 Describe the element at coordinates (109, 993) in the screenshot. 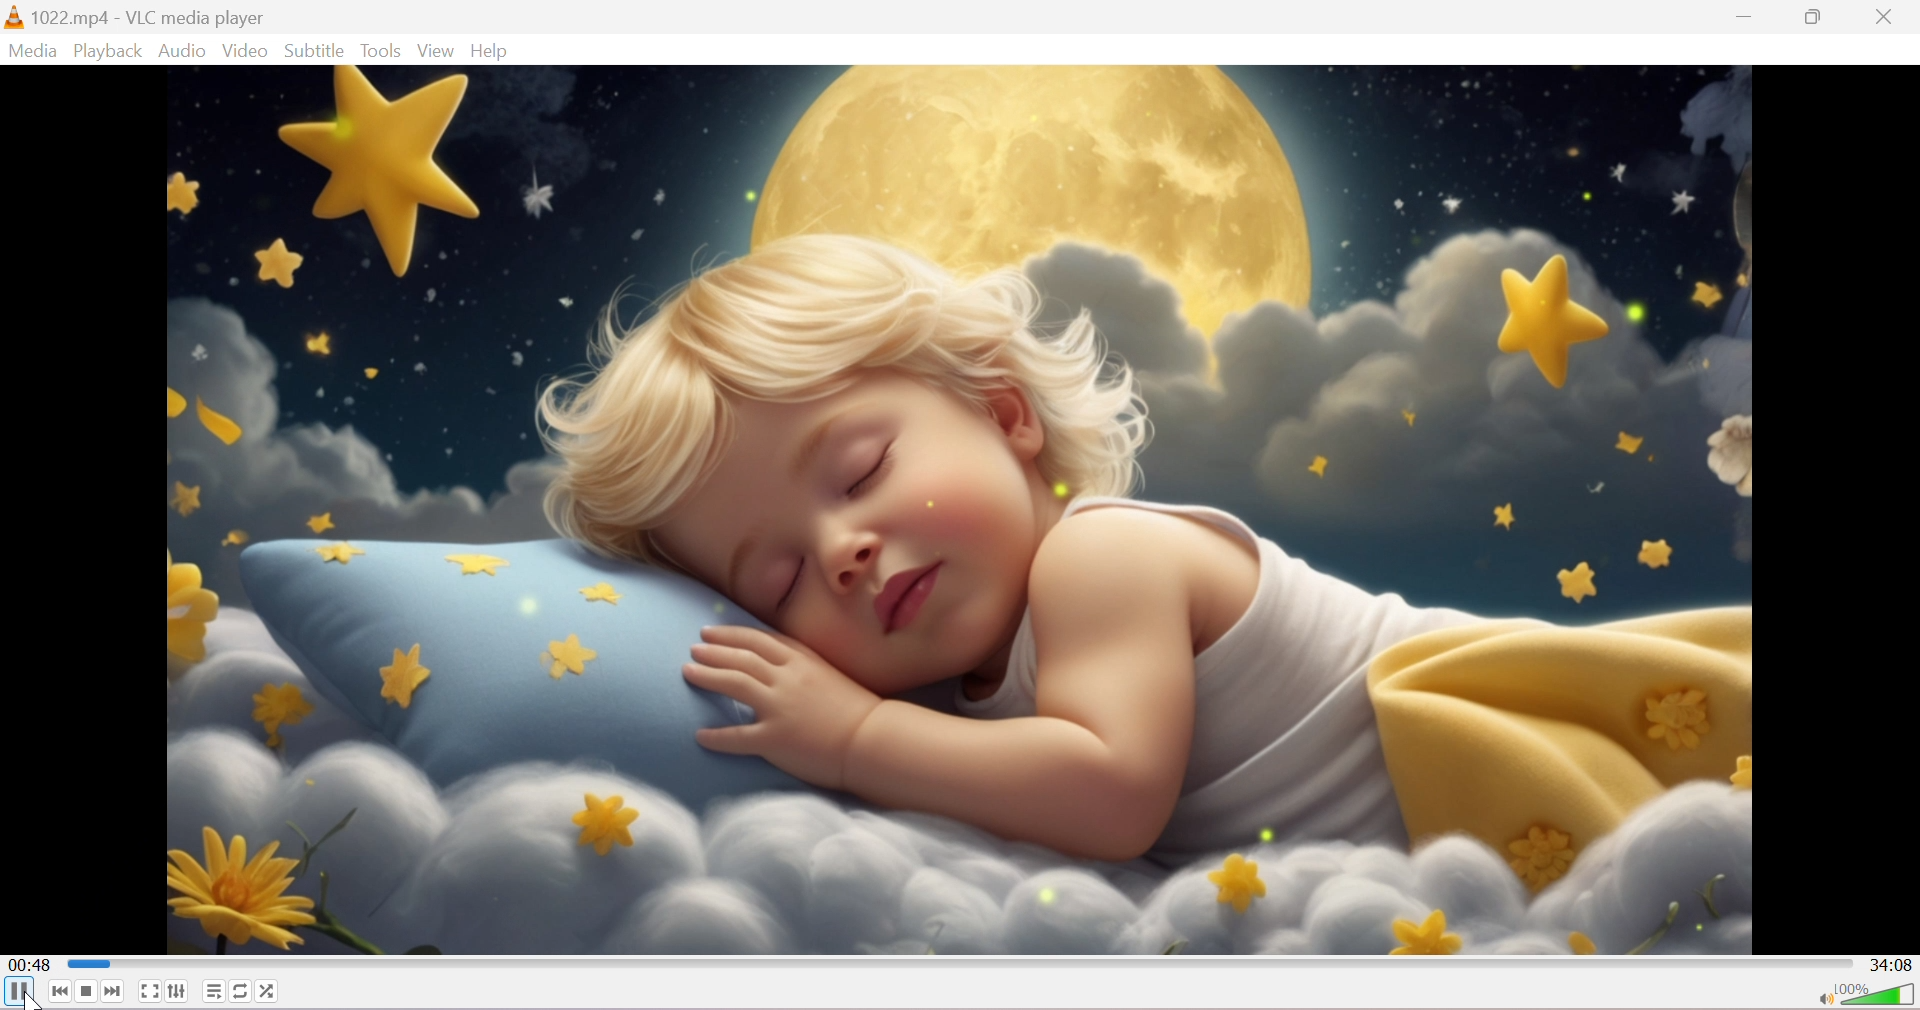

I see `Next media in the playlist` at that location.